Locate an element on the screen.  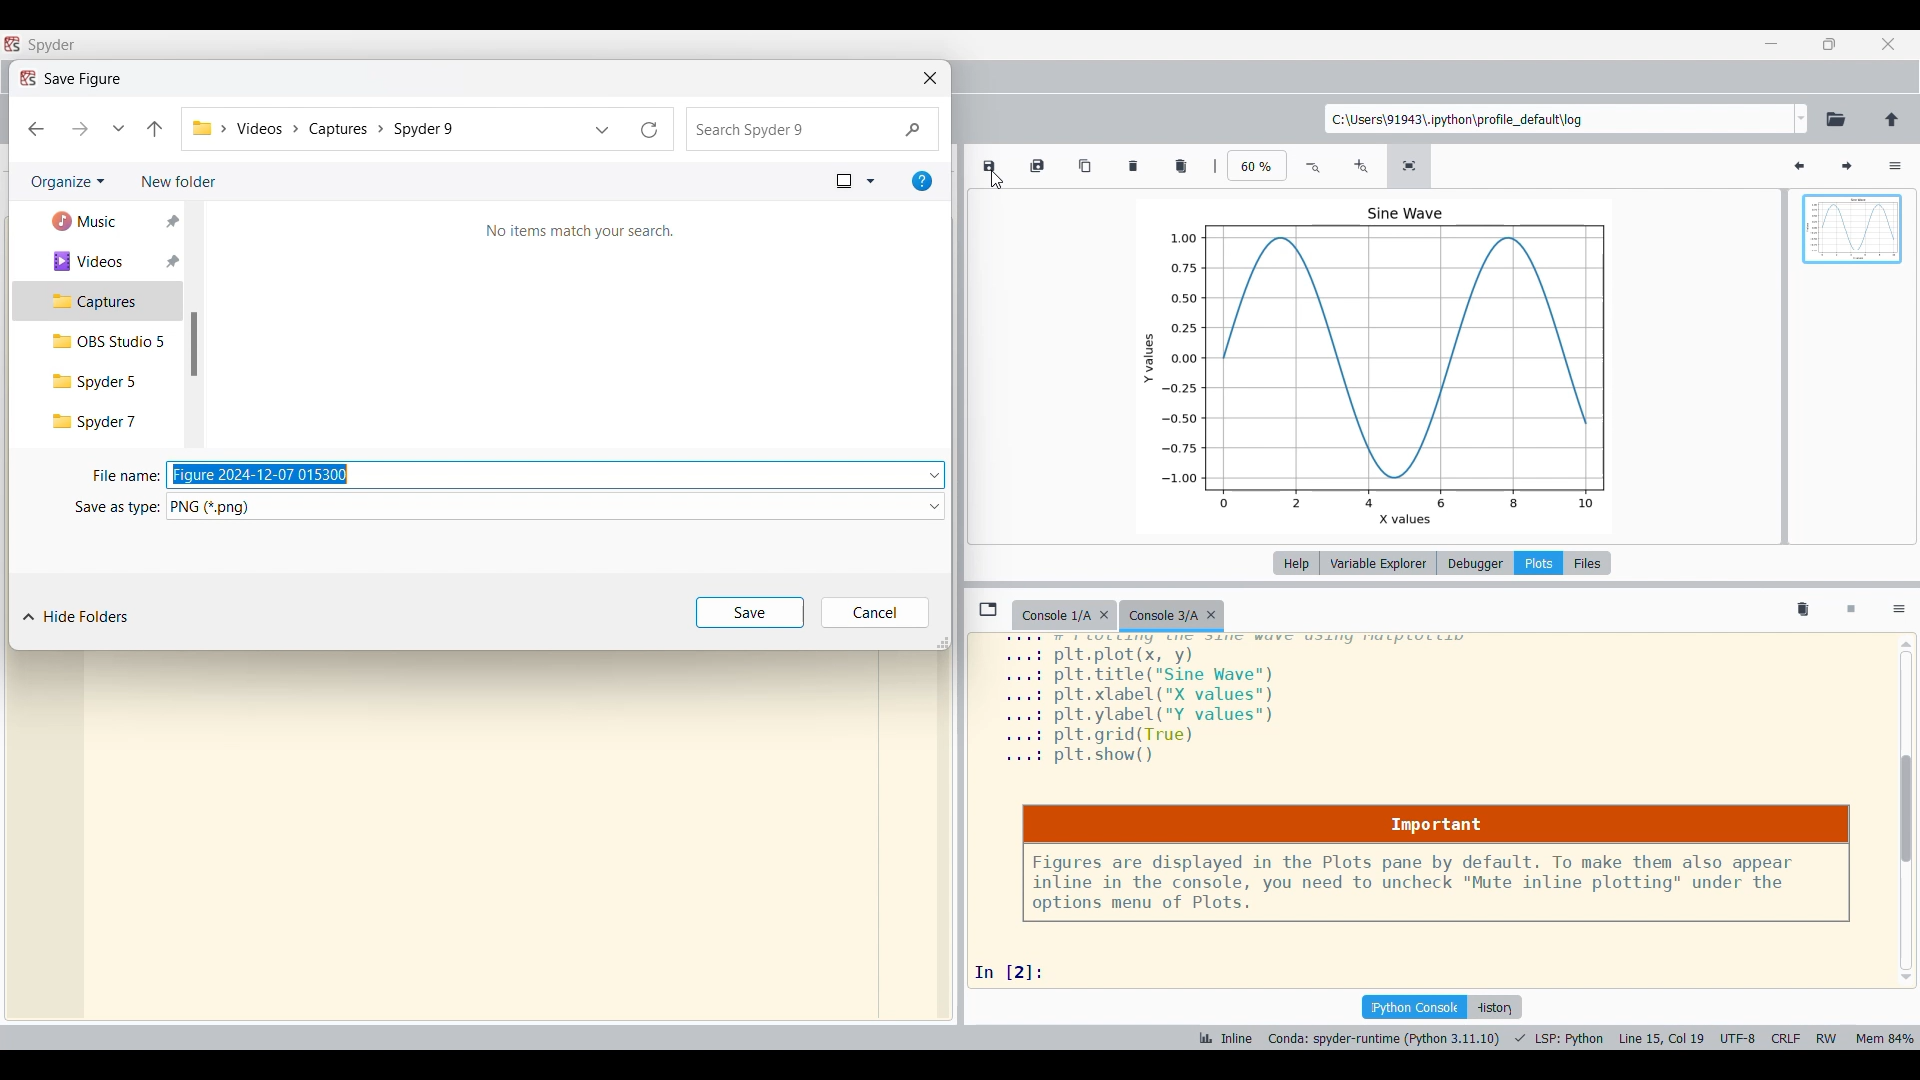
Options is located at coordinates (1900, 610).